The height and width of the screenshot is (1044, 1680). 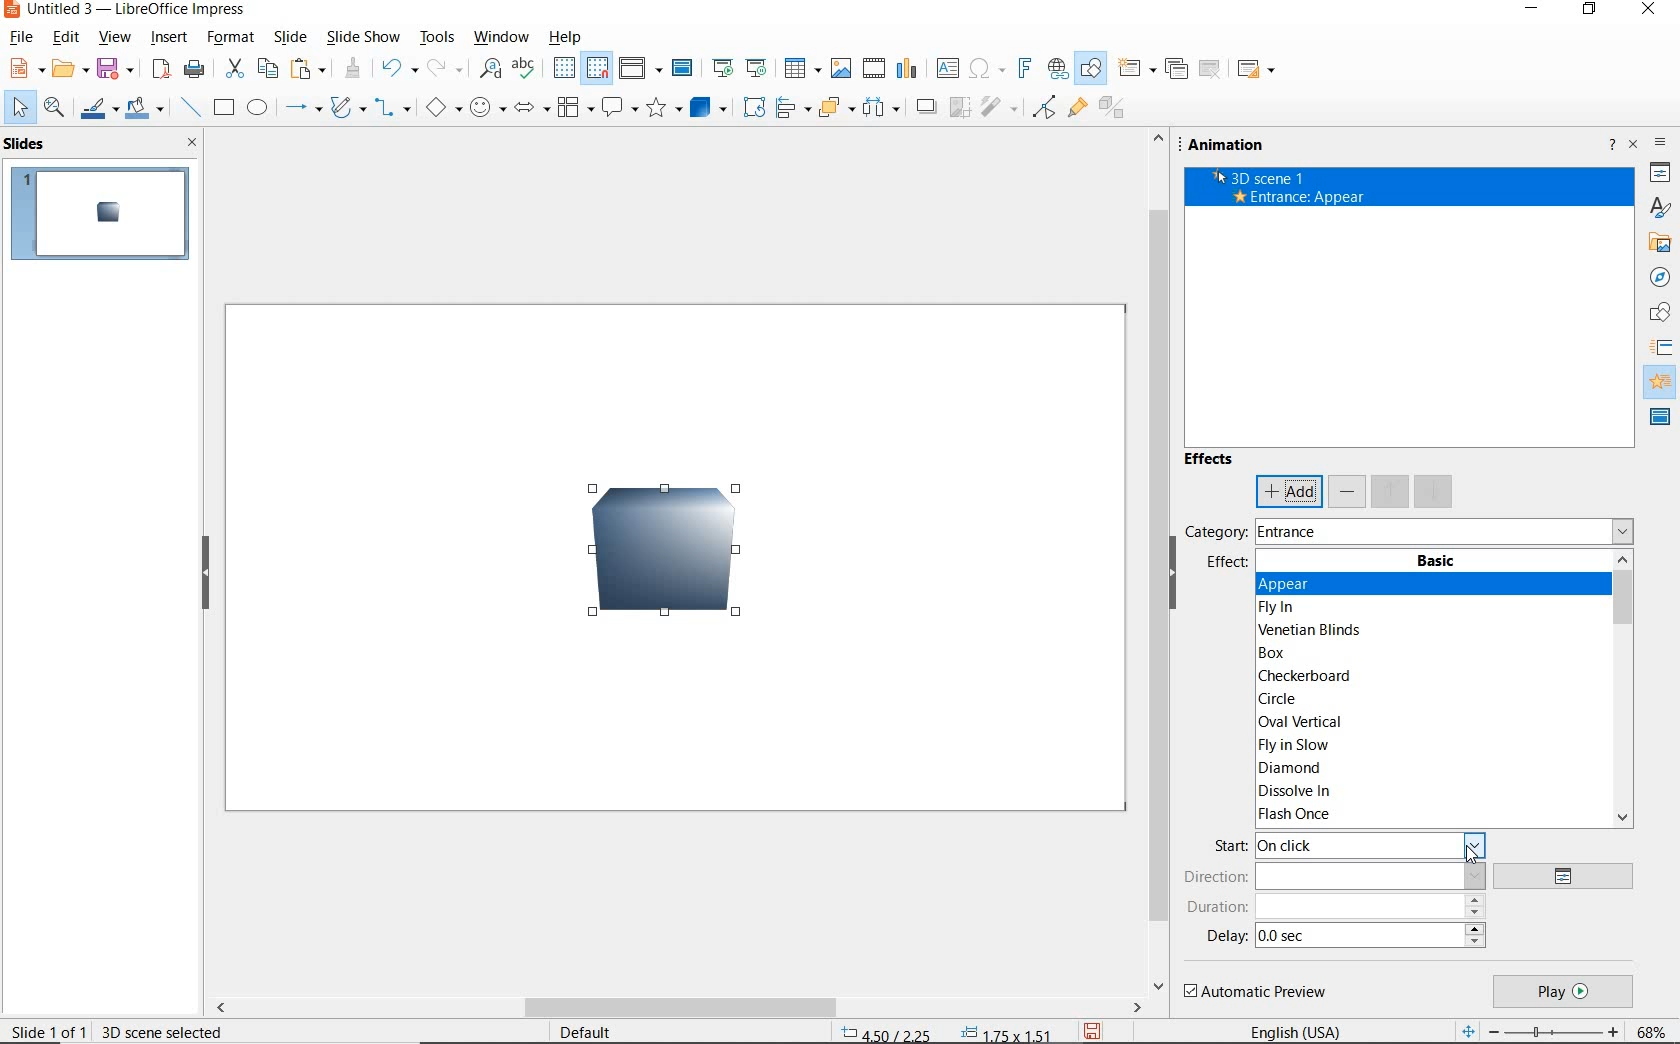 I want to click on line color, so click(x=97, y=110).